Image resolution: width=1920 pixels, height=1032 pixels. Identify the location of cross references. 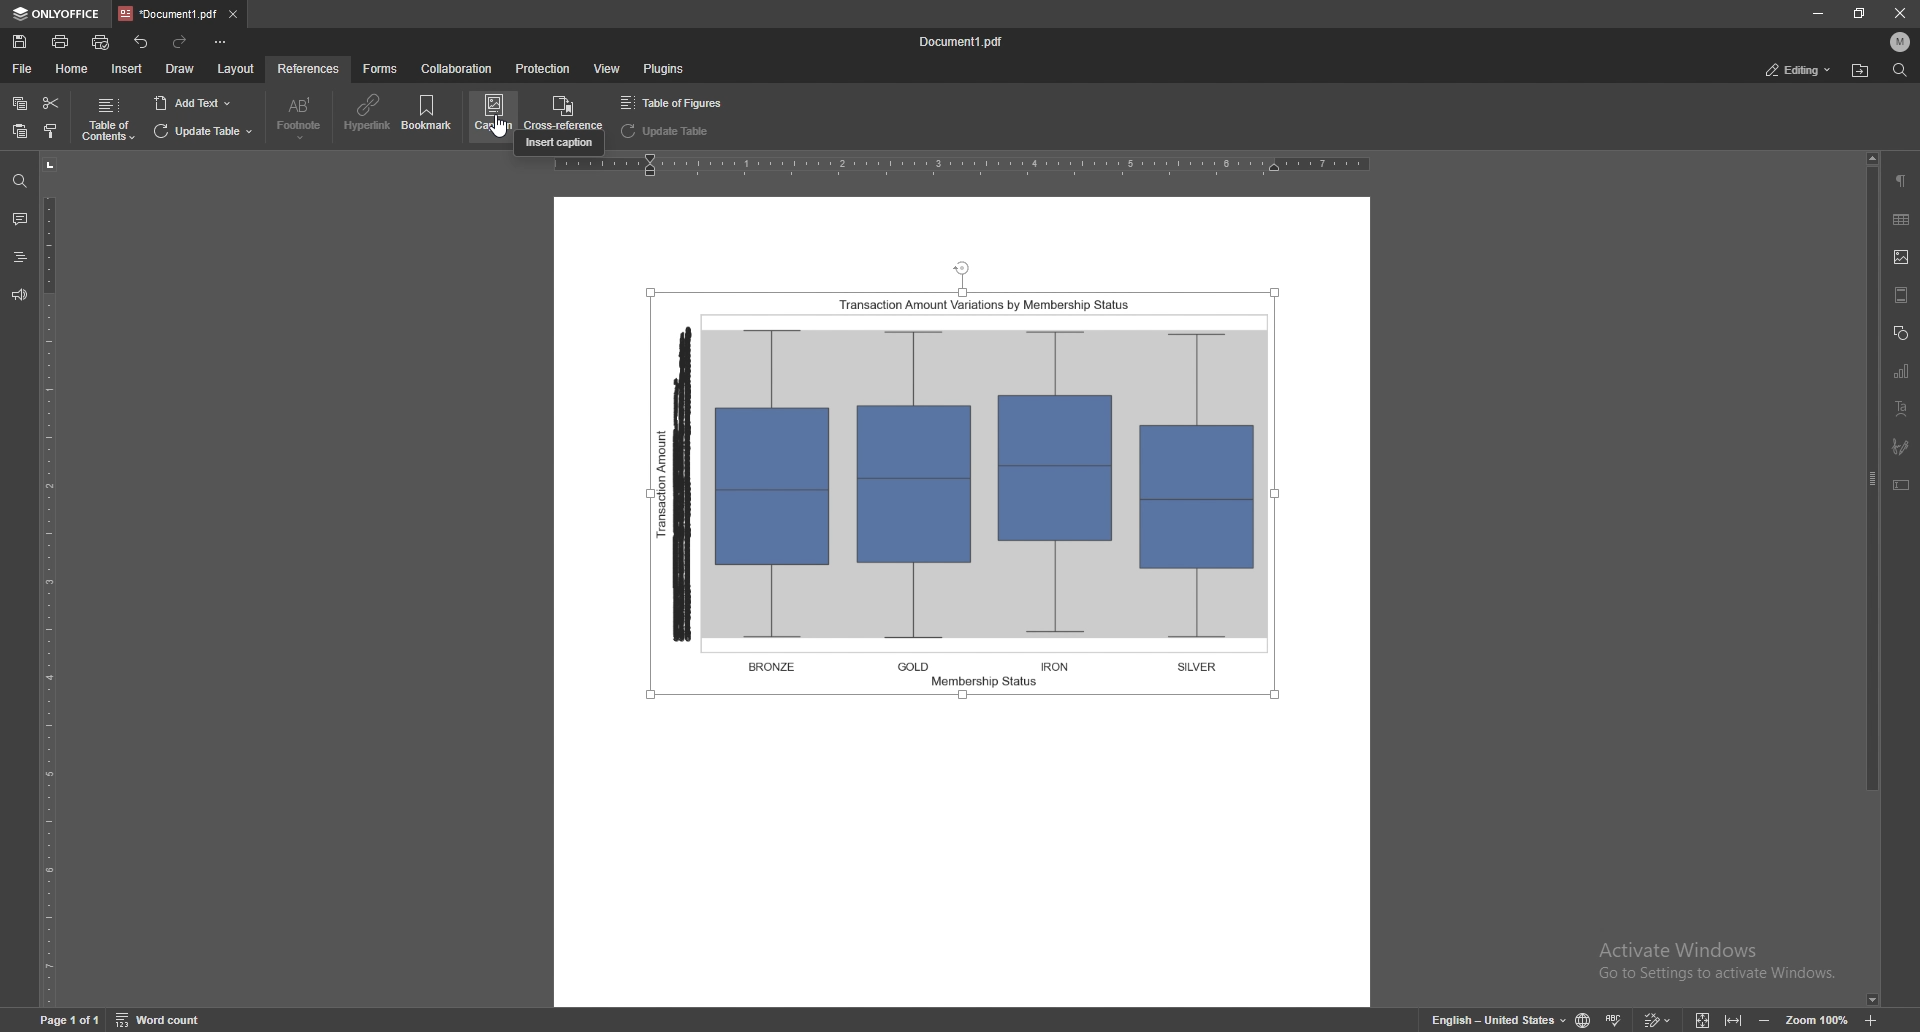
(562, 110).